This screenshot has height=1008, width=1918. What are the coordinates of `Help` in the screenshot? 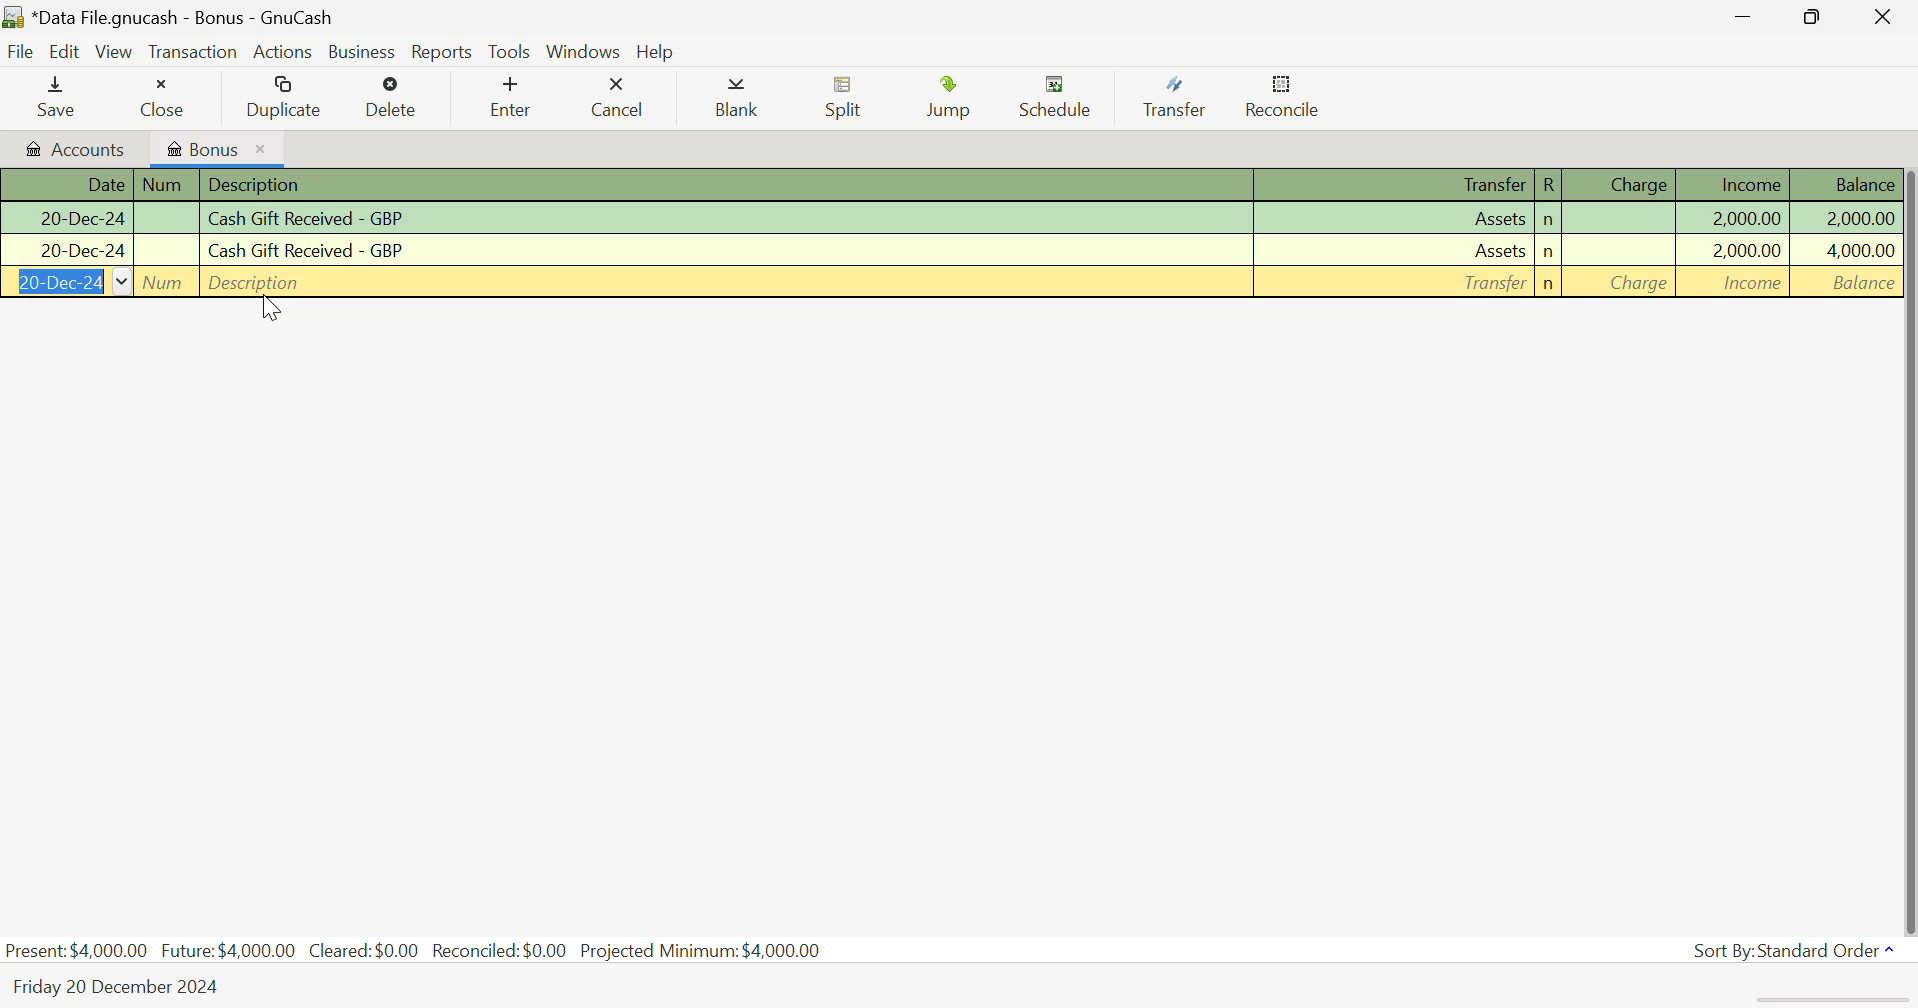 It's located at (655, 50).